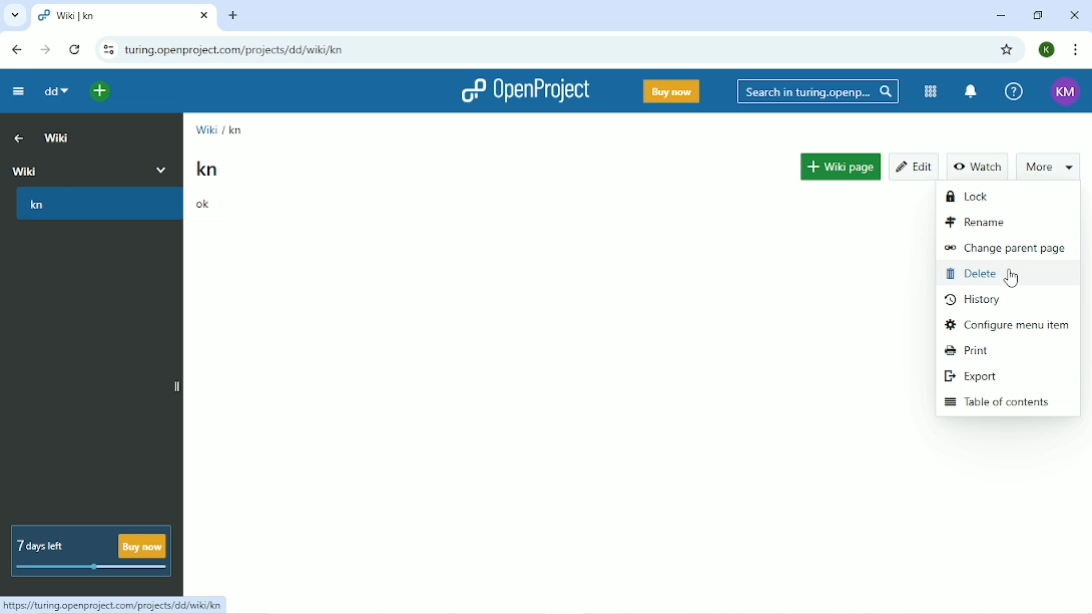  What do you see at coordinates (971, 375) in the screenshot?
I see `Export` at bounding box center [971, 375].